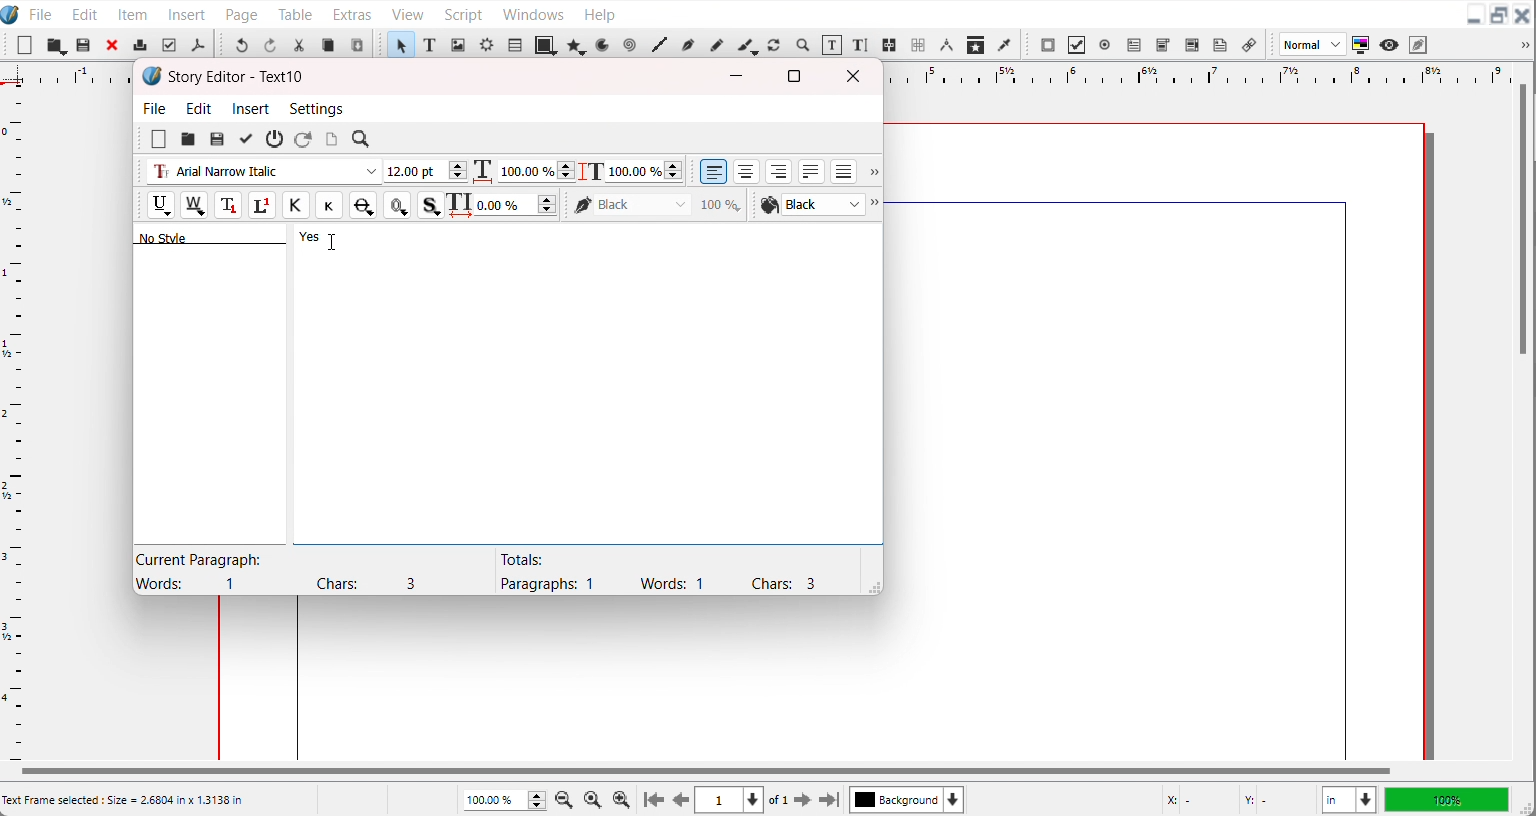 The width and height of the screenshot is (1536, 816). What do you see at coordinates (25, 45) in the screenshot?
I see `New` at bounding box center [25, 45].